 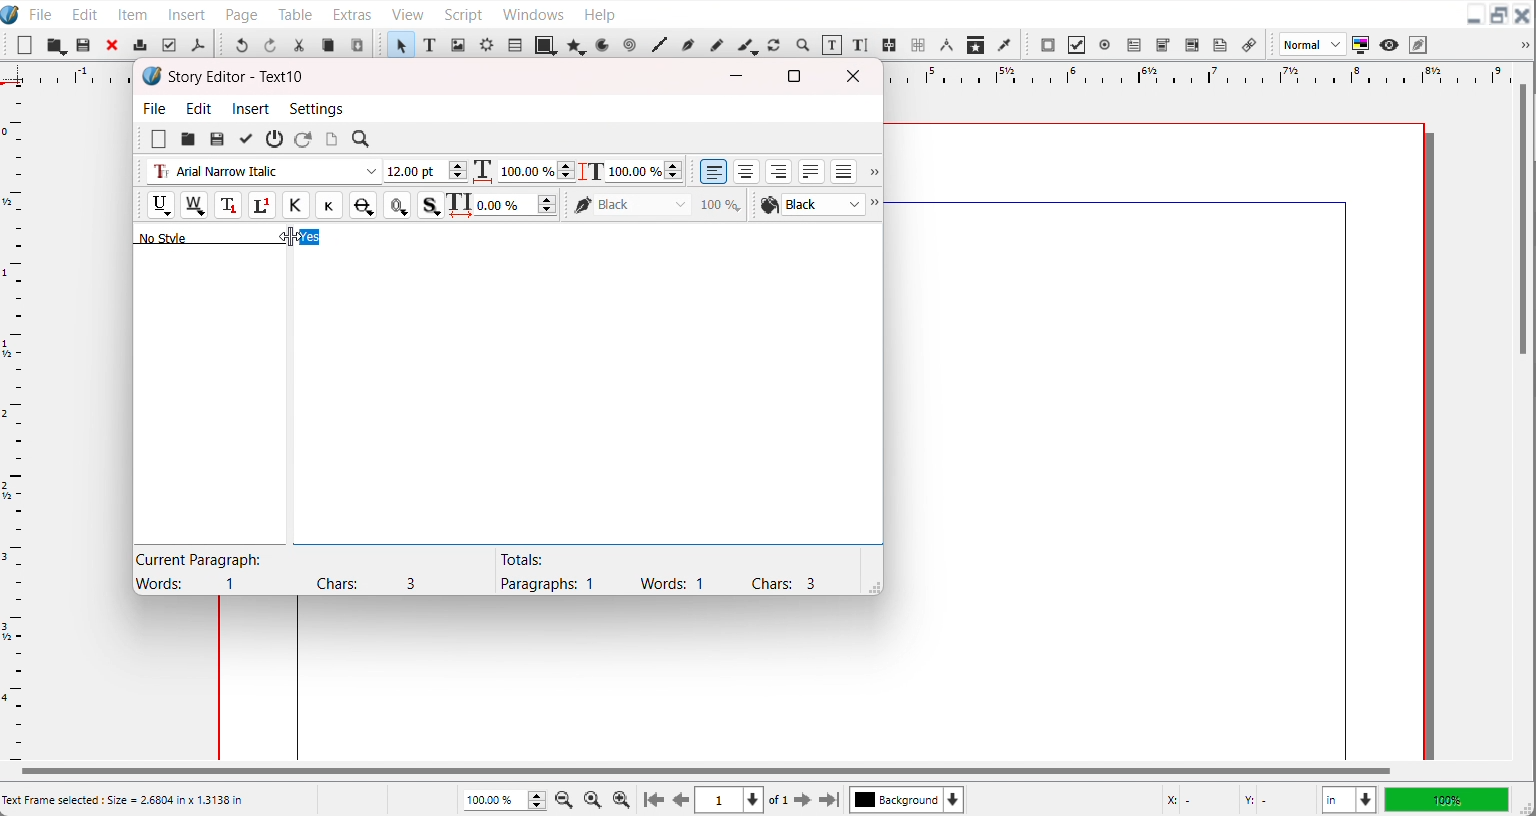 What do you see at coordinates (56, 45) in the screenshot?
I see `Save` at bounding box center [56, 45].